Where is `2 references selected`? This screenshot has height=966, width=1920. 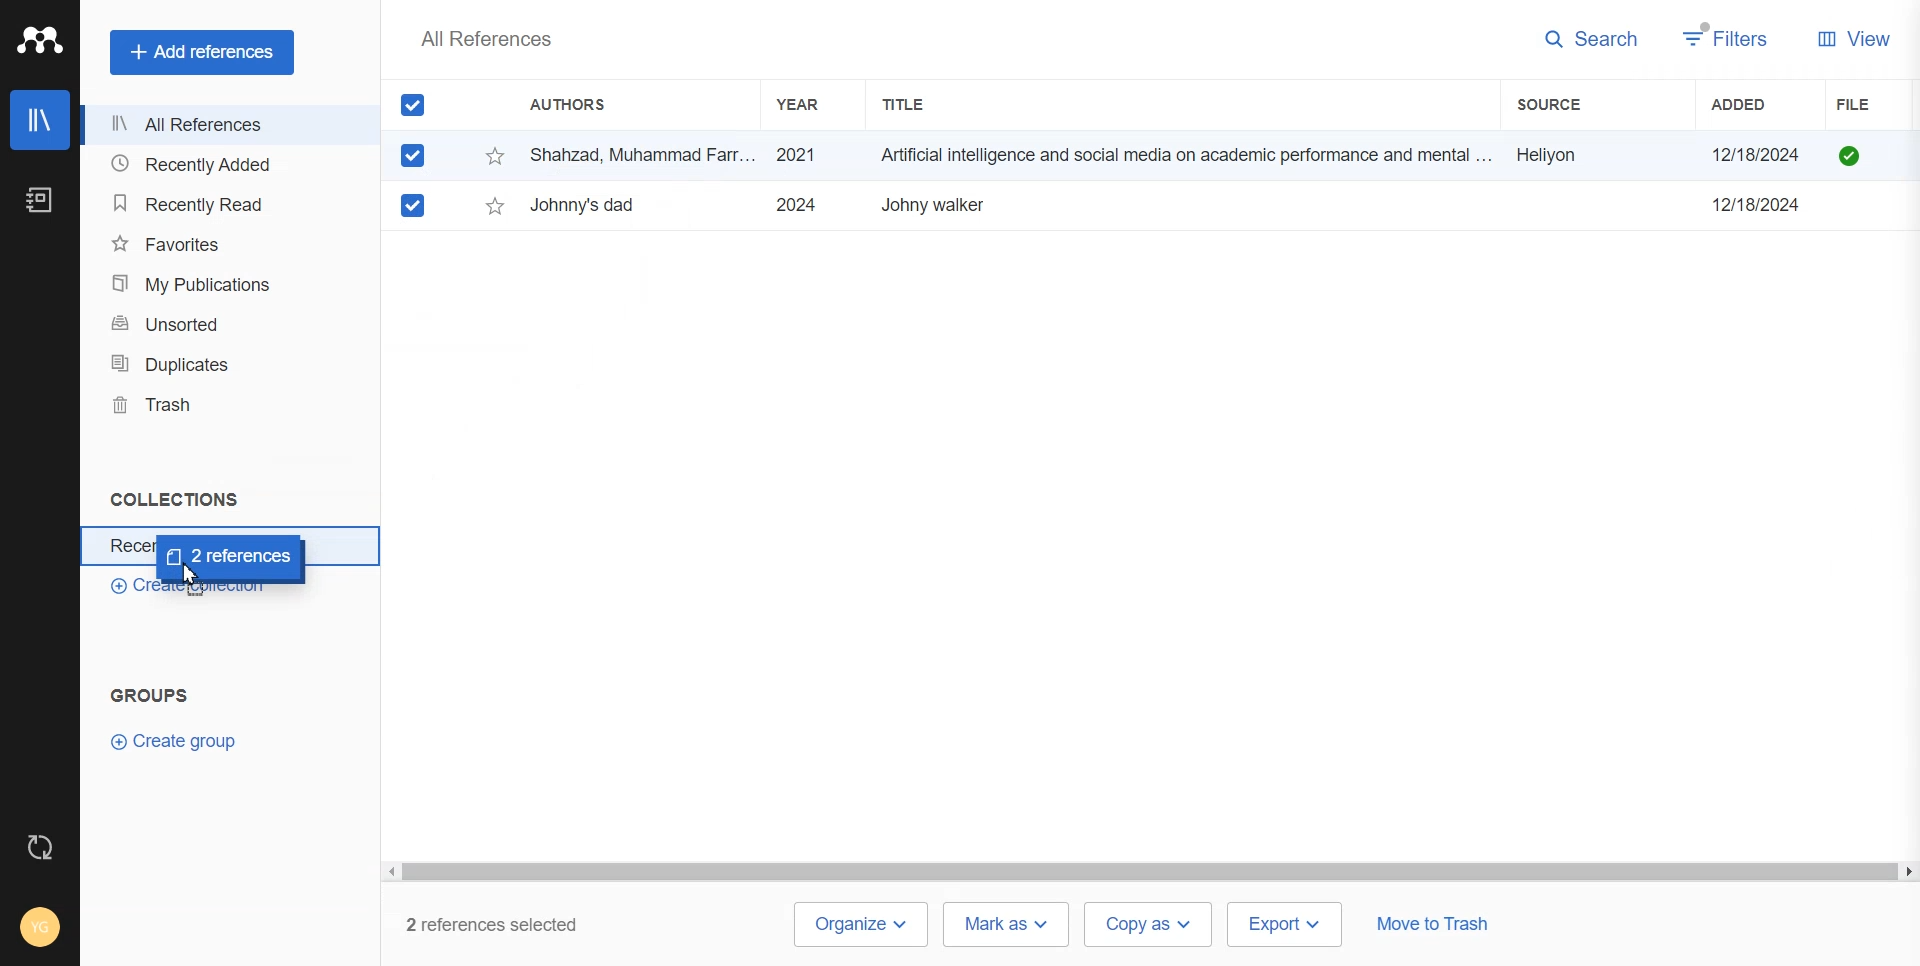
2 references selected is located at coordinates (504, 925).